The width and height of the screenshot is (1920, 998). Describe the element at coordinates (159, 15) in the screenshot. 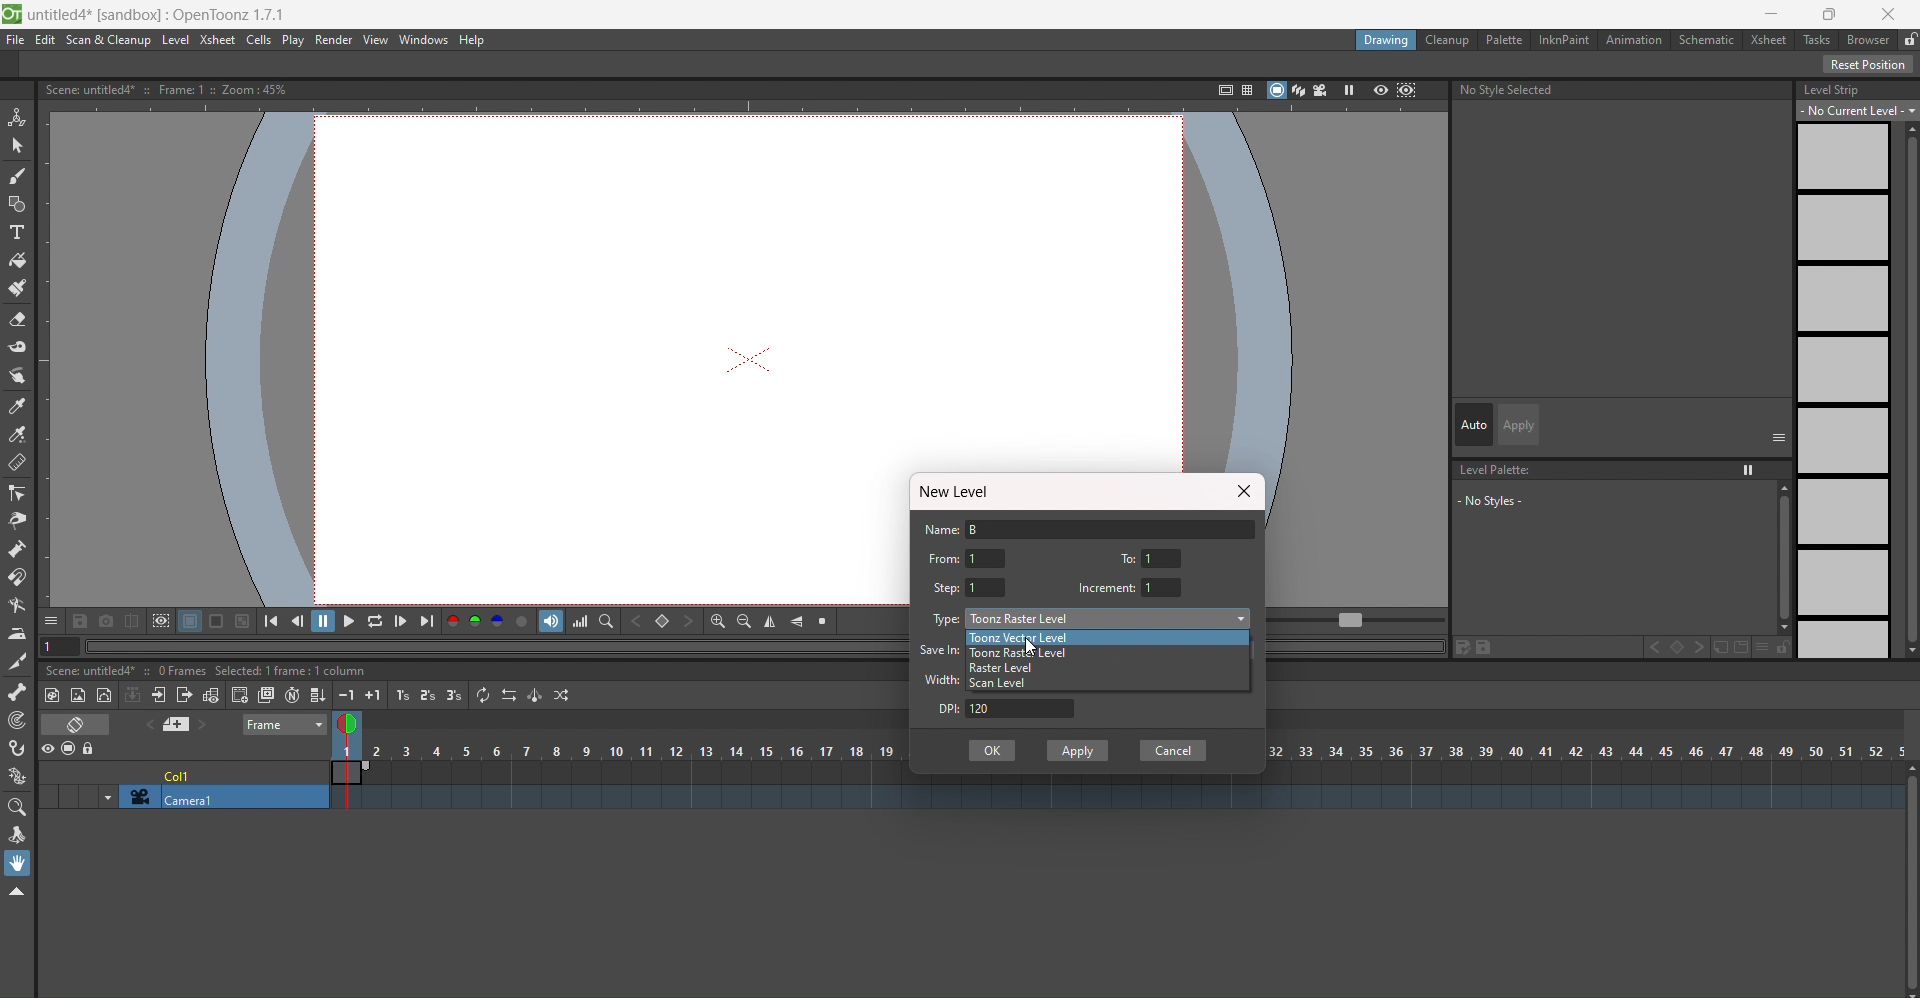

I see `file name app name and version` at that location.